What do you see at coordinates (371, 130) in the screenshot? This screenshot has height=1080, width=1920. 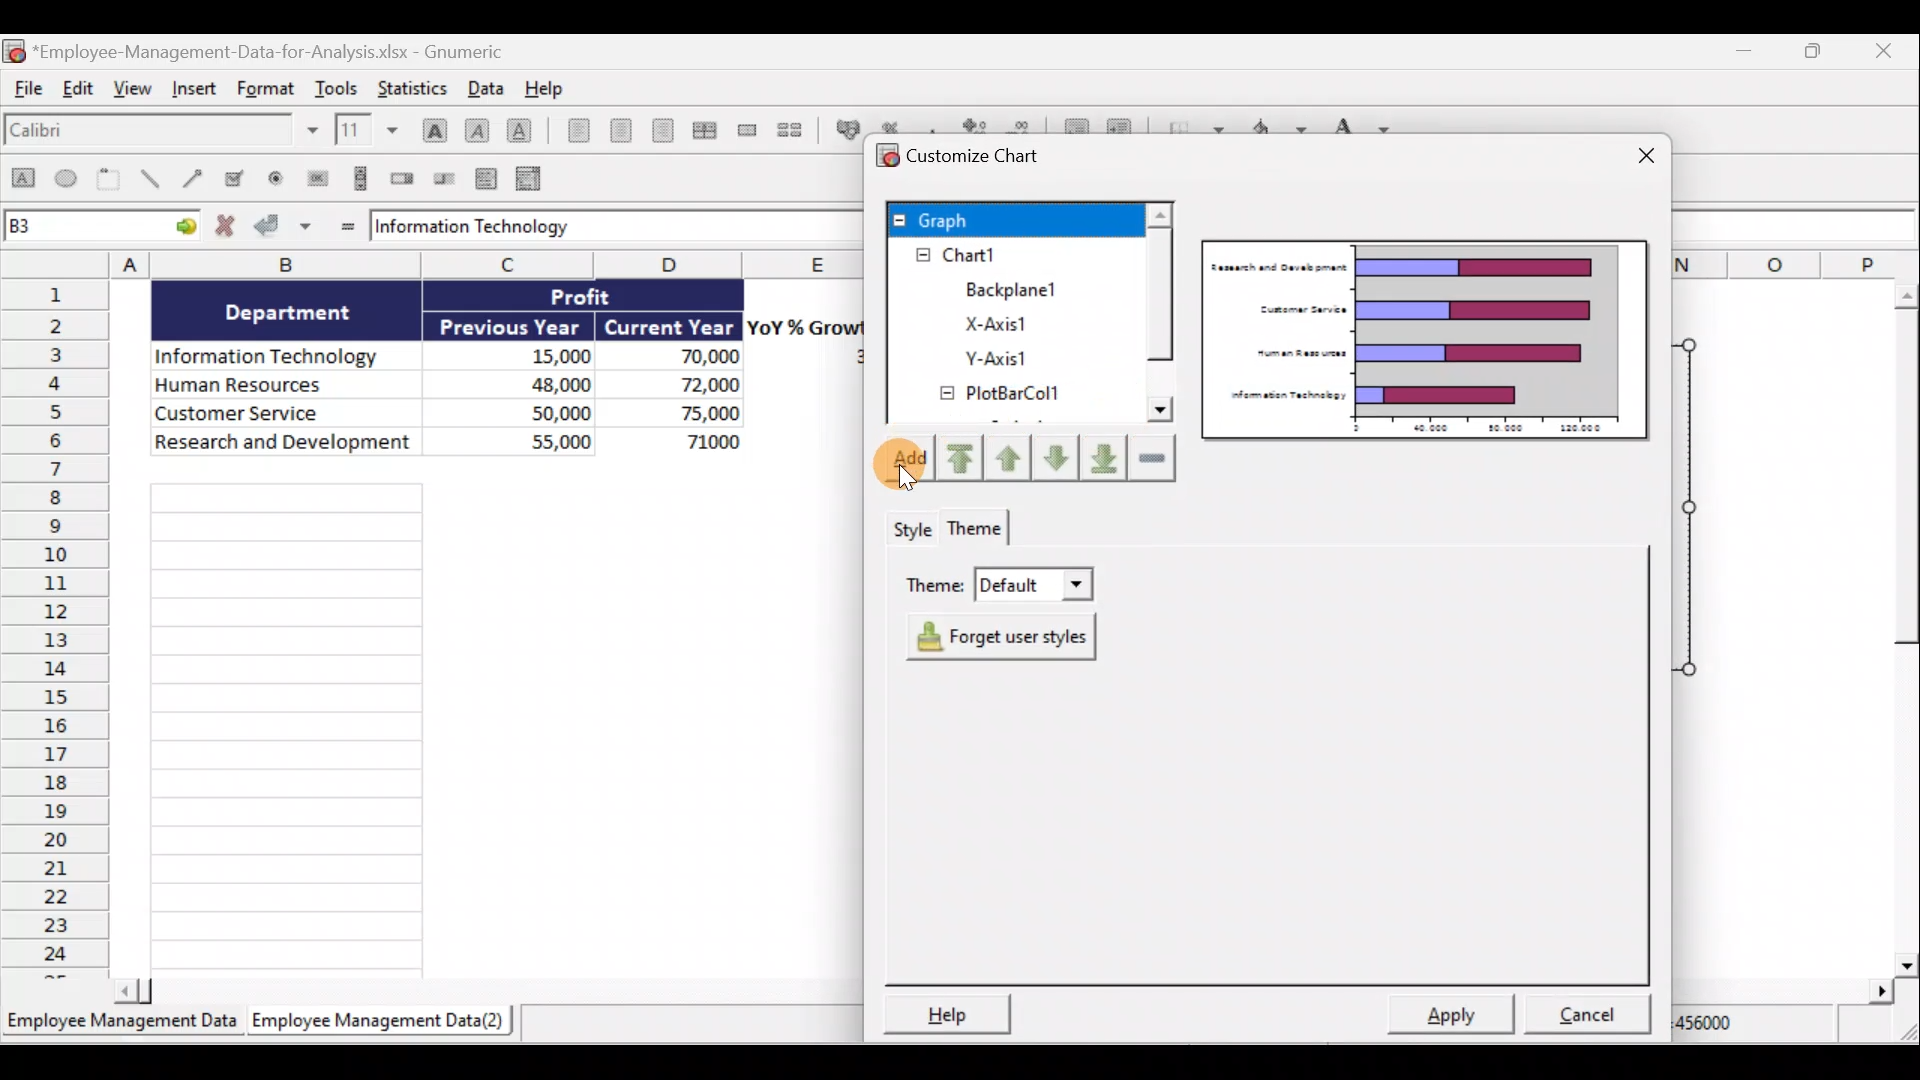 I see `Font size` at bounding box center [371, 130].